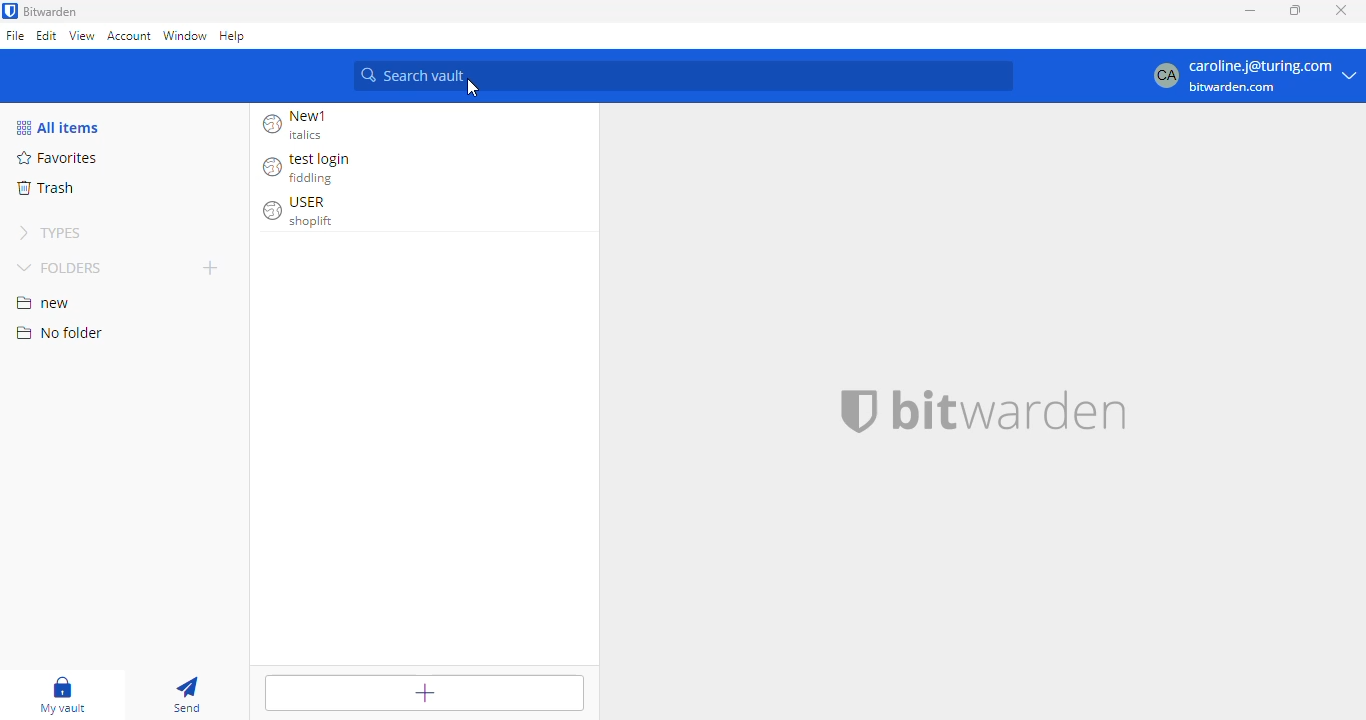 The width and height of the screenshot is (1366, 720). Describe the element at coordinates (45, 188) in the screenshot. I see `trash` at that location.